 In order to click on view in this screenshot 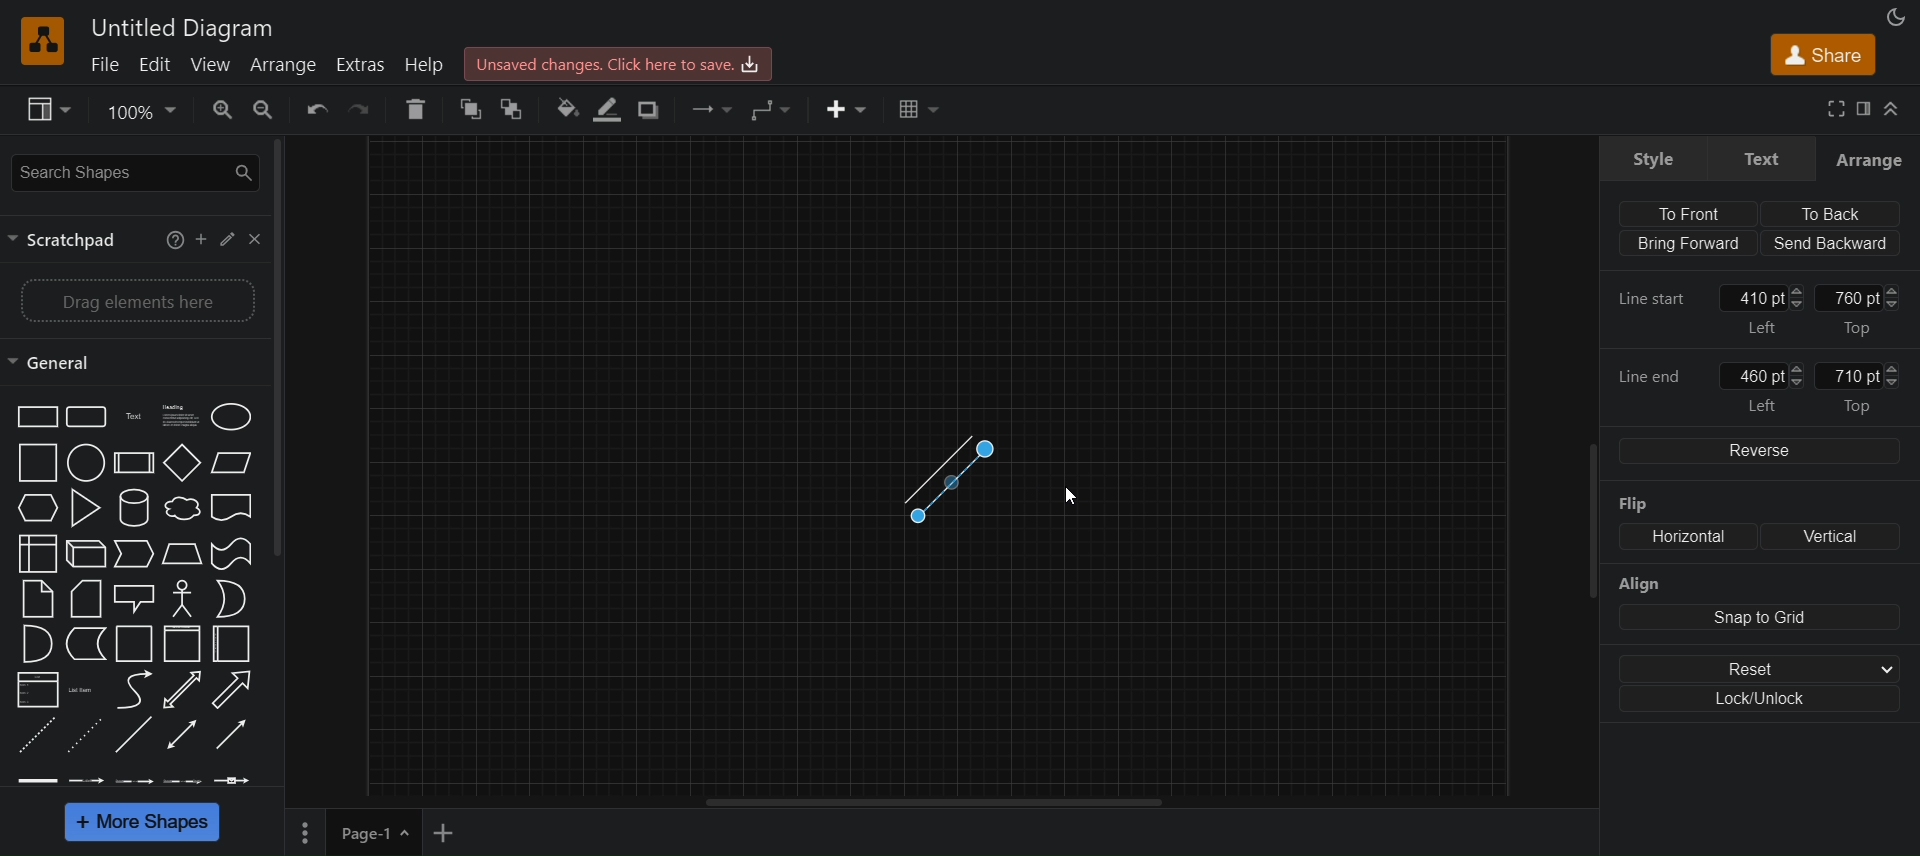, I will do `click(216, 64)`.